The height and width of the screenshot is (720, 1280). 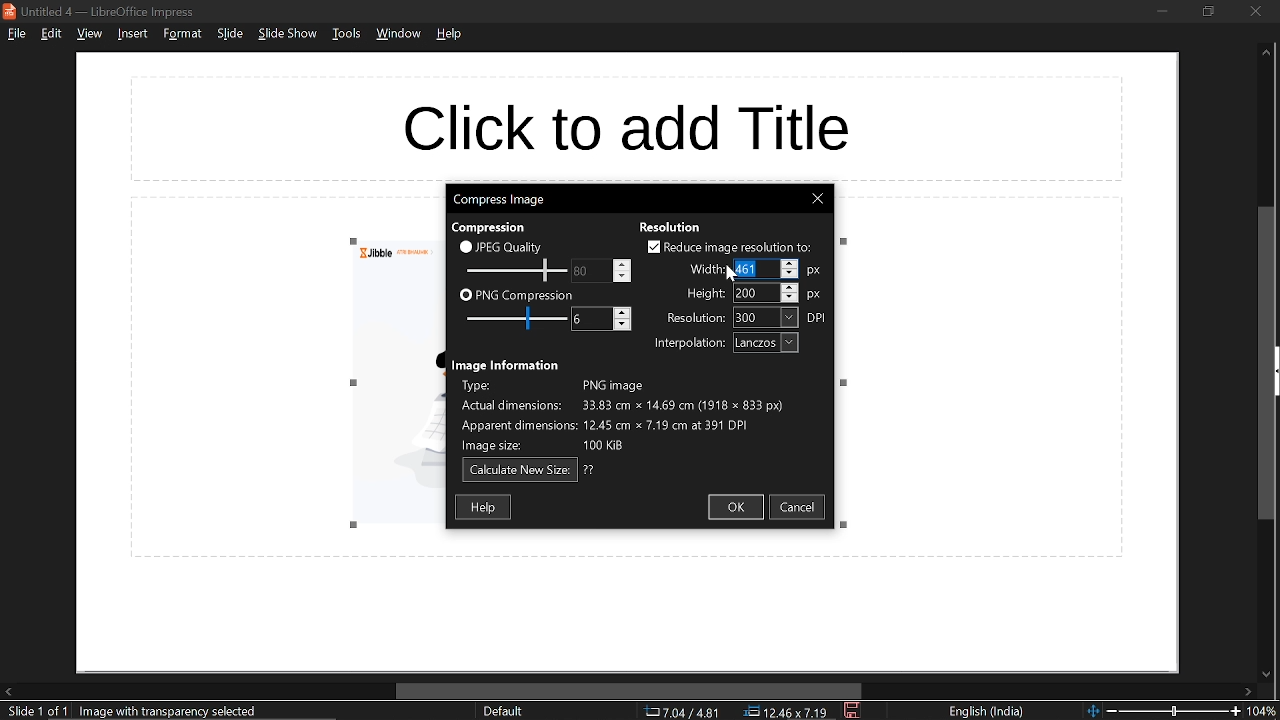 What do you see at coordinates (791, 298) in the screenshot?
I see `Decrease ` at bounding box center [791, 298].